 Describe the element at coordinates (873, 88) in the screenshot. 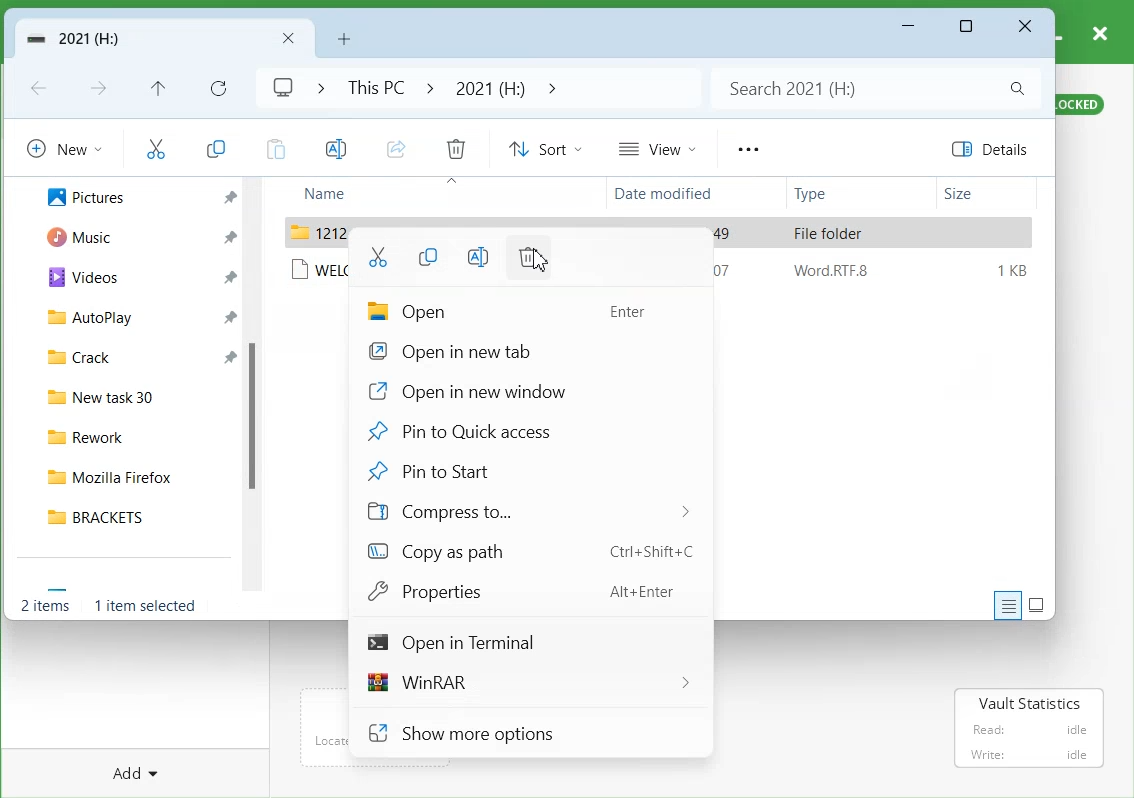

I see `Search bar` at that location.